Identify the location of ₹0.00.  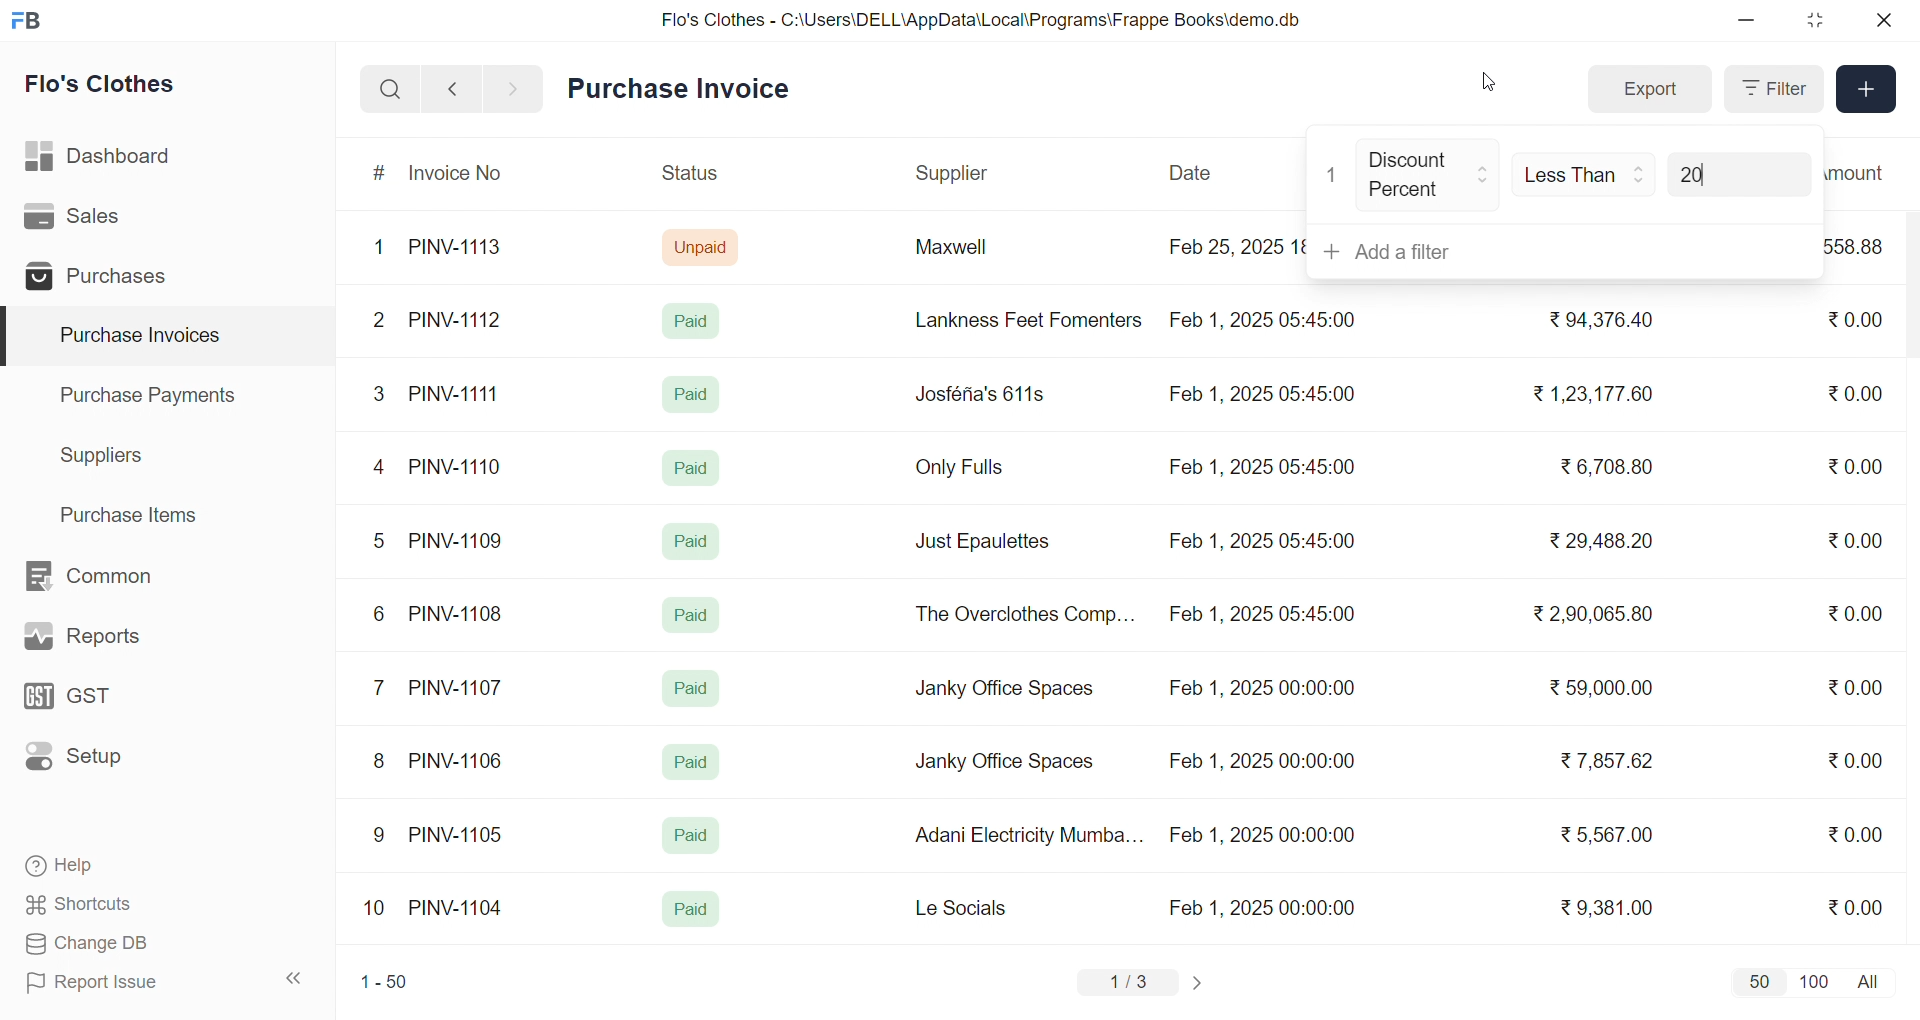
(1855, 760).